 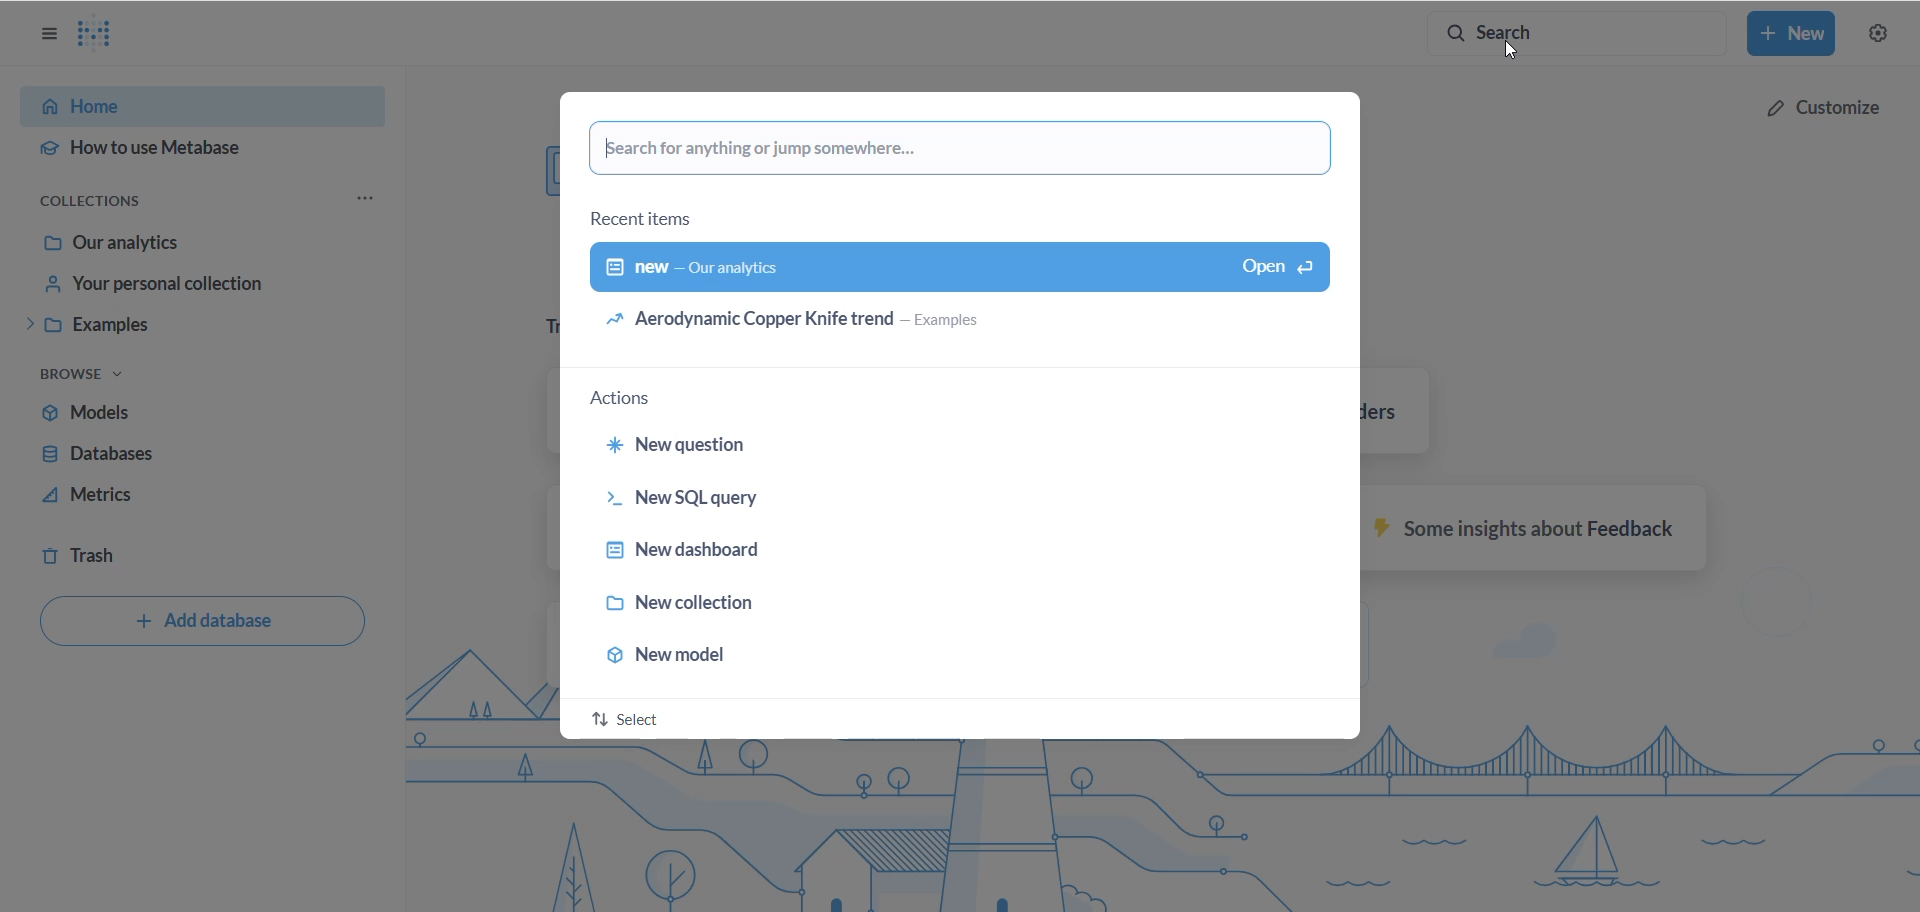 What do you see at coordinates (1881, 37) in the screenshot?
I see `settings` at bounding box center [1881, 37].